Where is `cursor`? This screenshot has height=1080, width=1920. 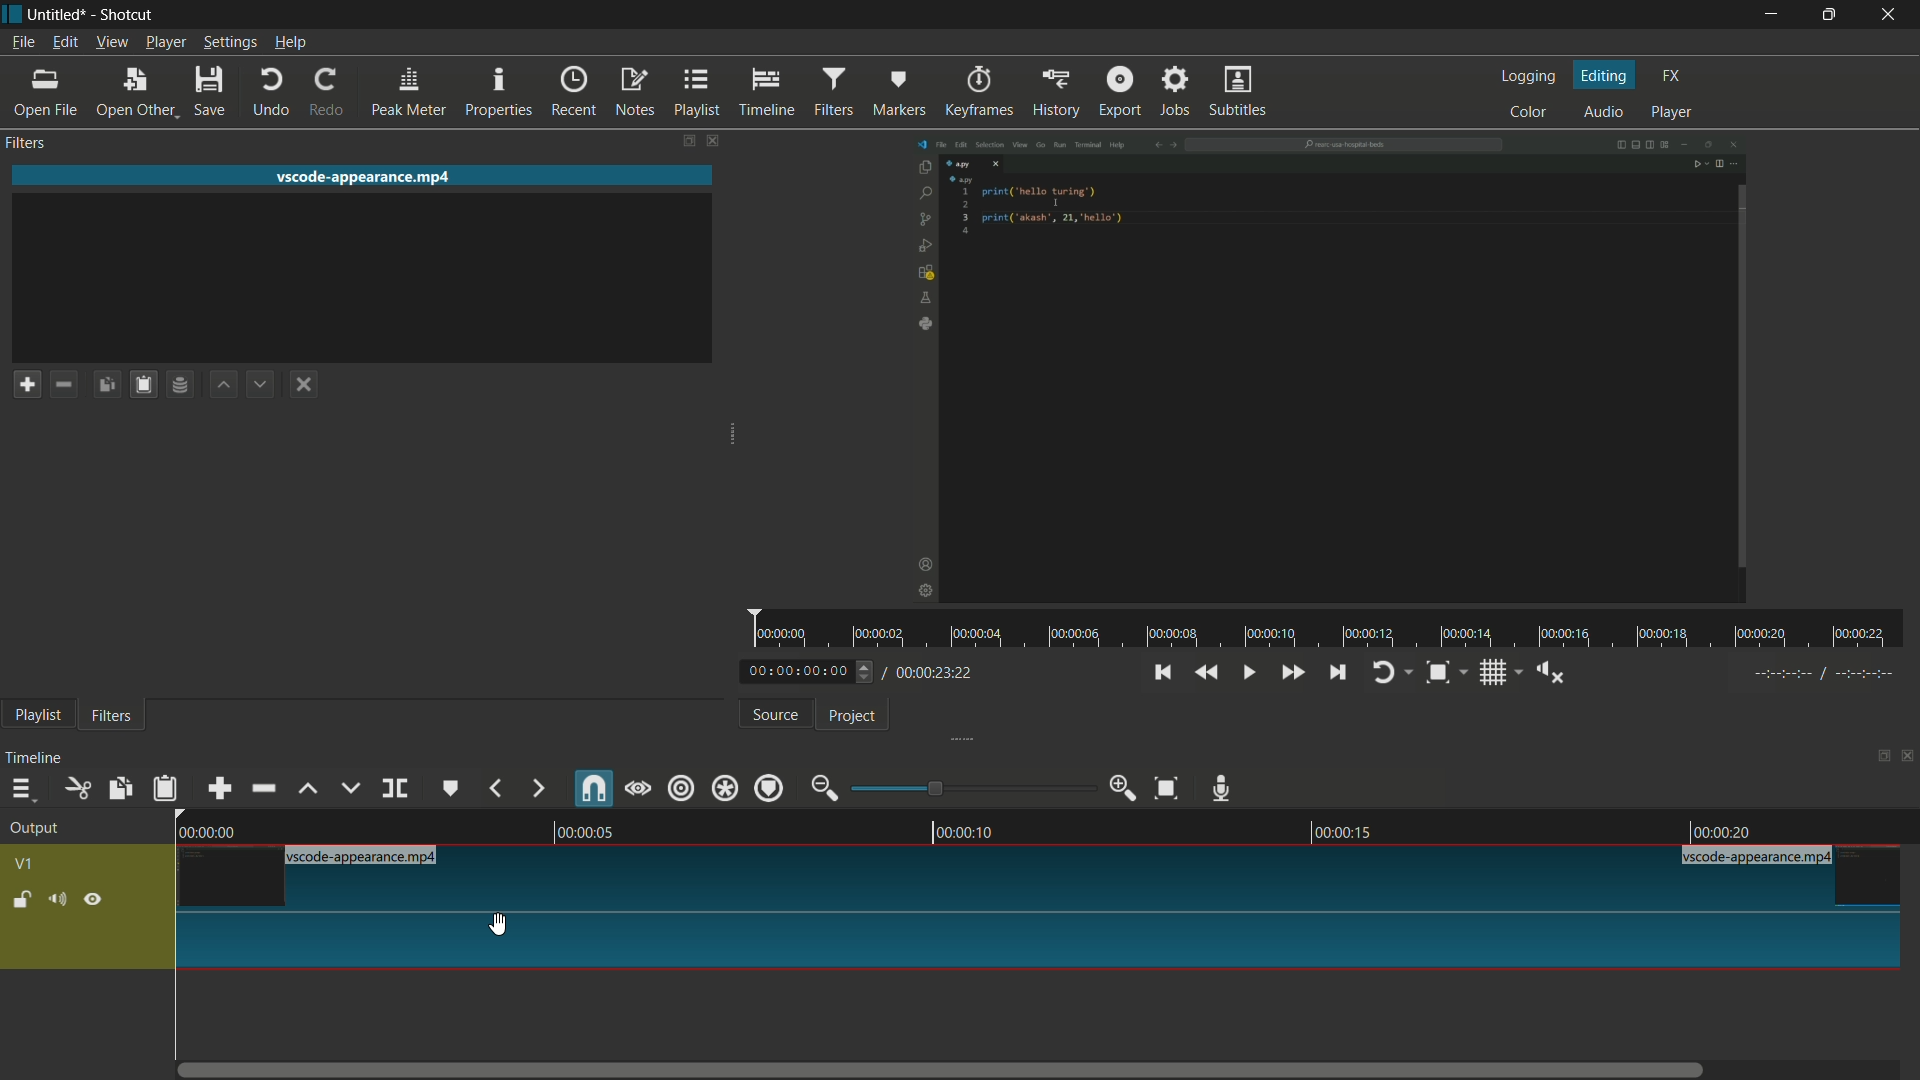
cursor is located at coordinates (505, 924).